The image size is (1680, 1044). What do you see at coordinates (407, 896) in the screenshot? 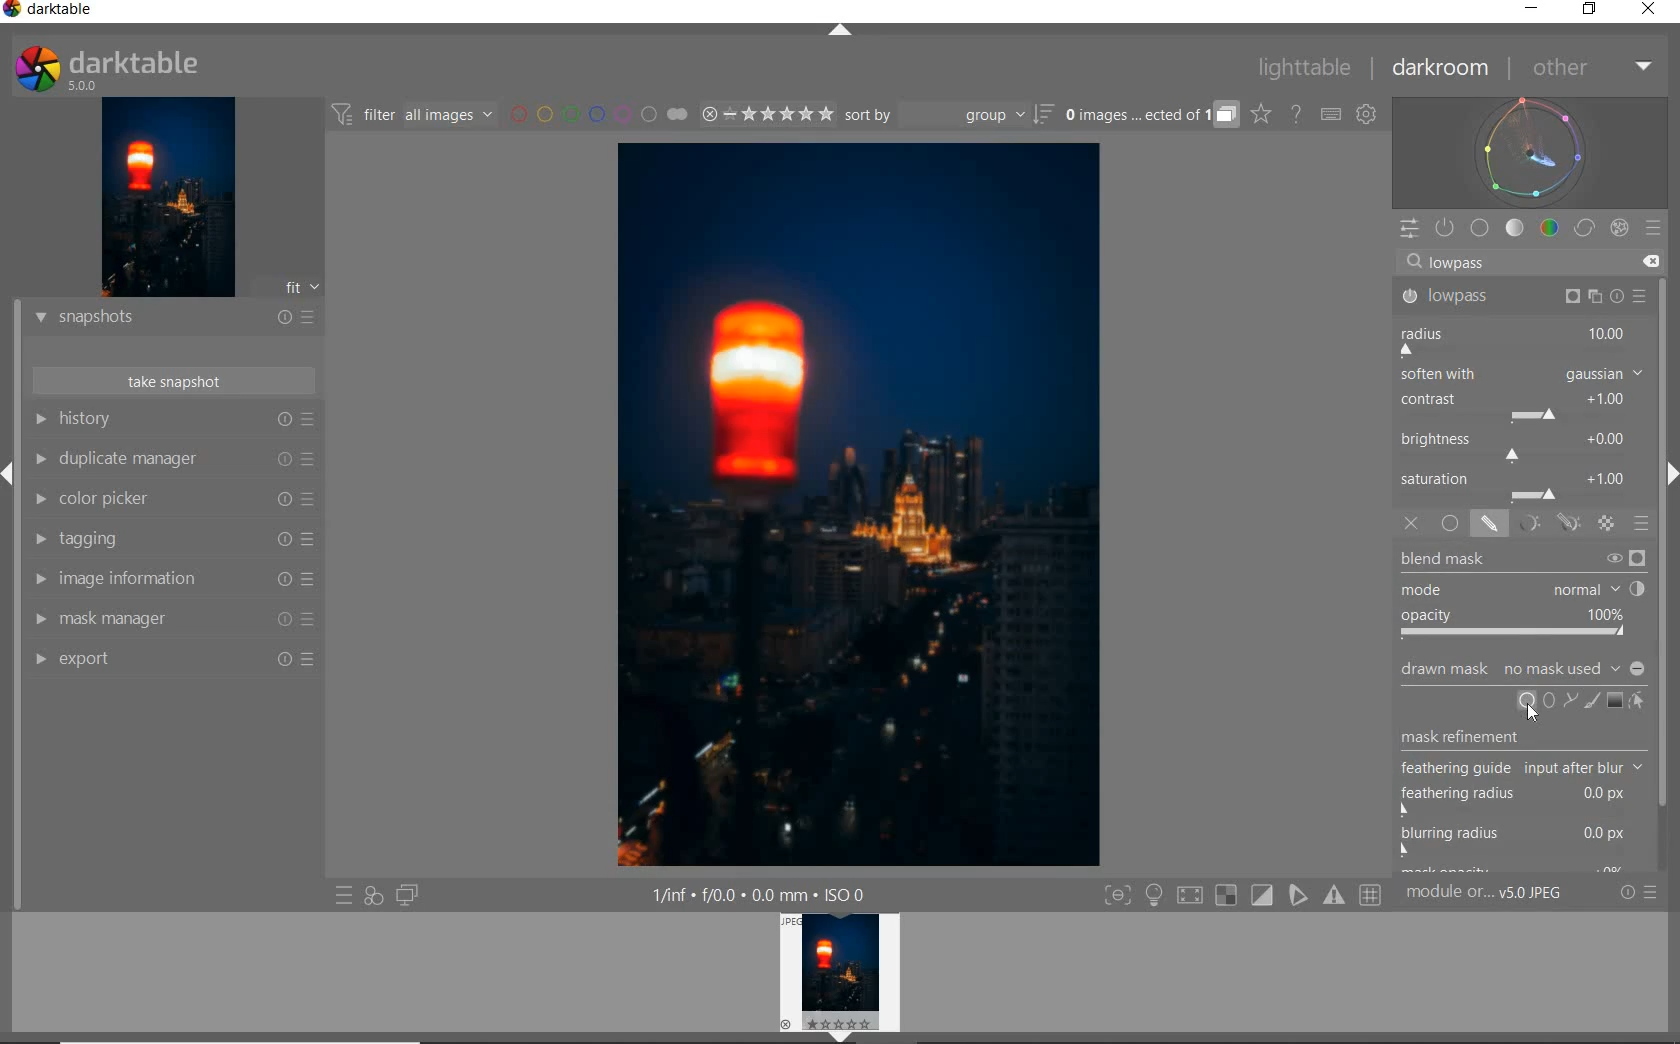
I see `DISPLAY A SECOND DARKROOM IMAGE WINDOW` at bounding box center [407, 896].